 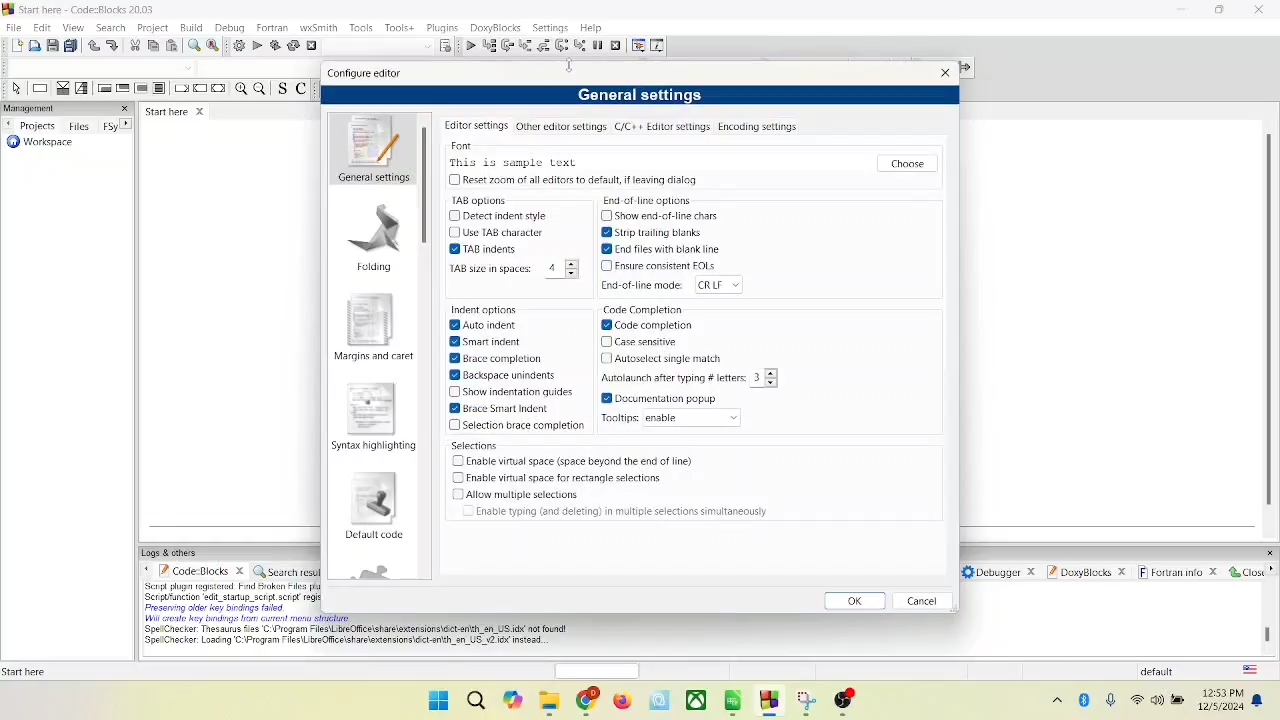 I want to click on cut, so click(x=136, y=46).